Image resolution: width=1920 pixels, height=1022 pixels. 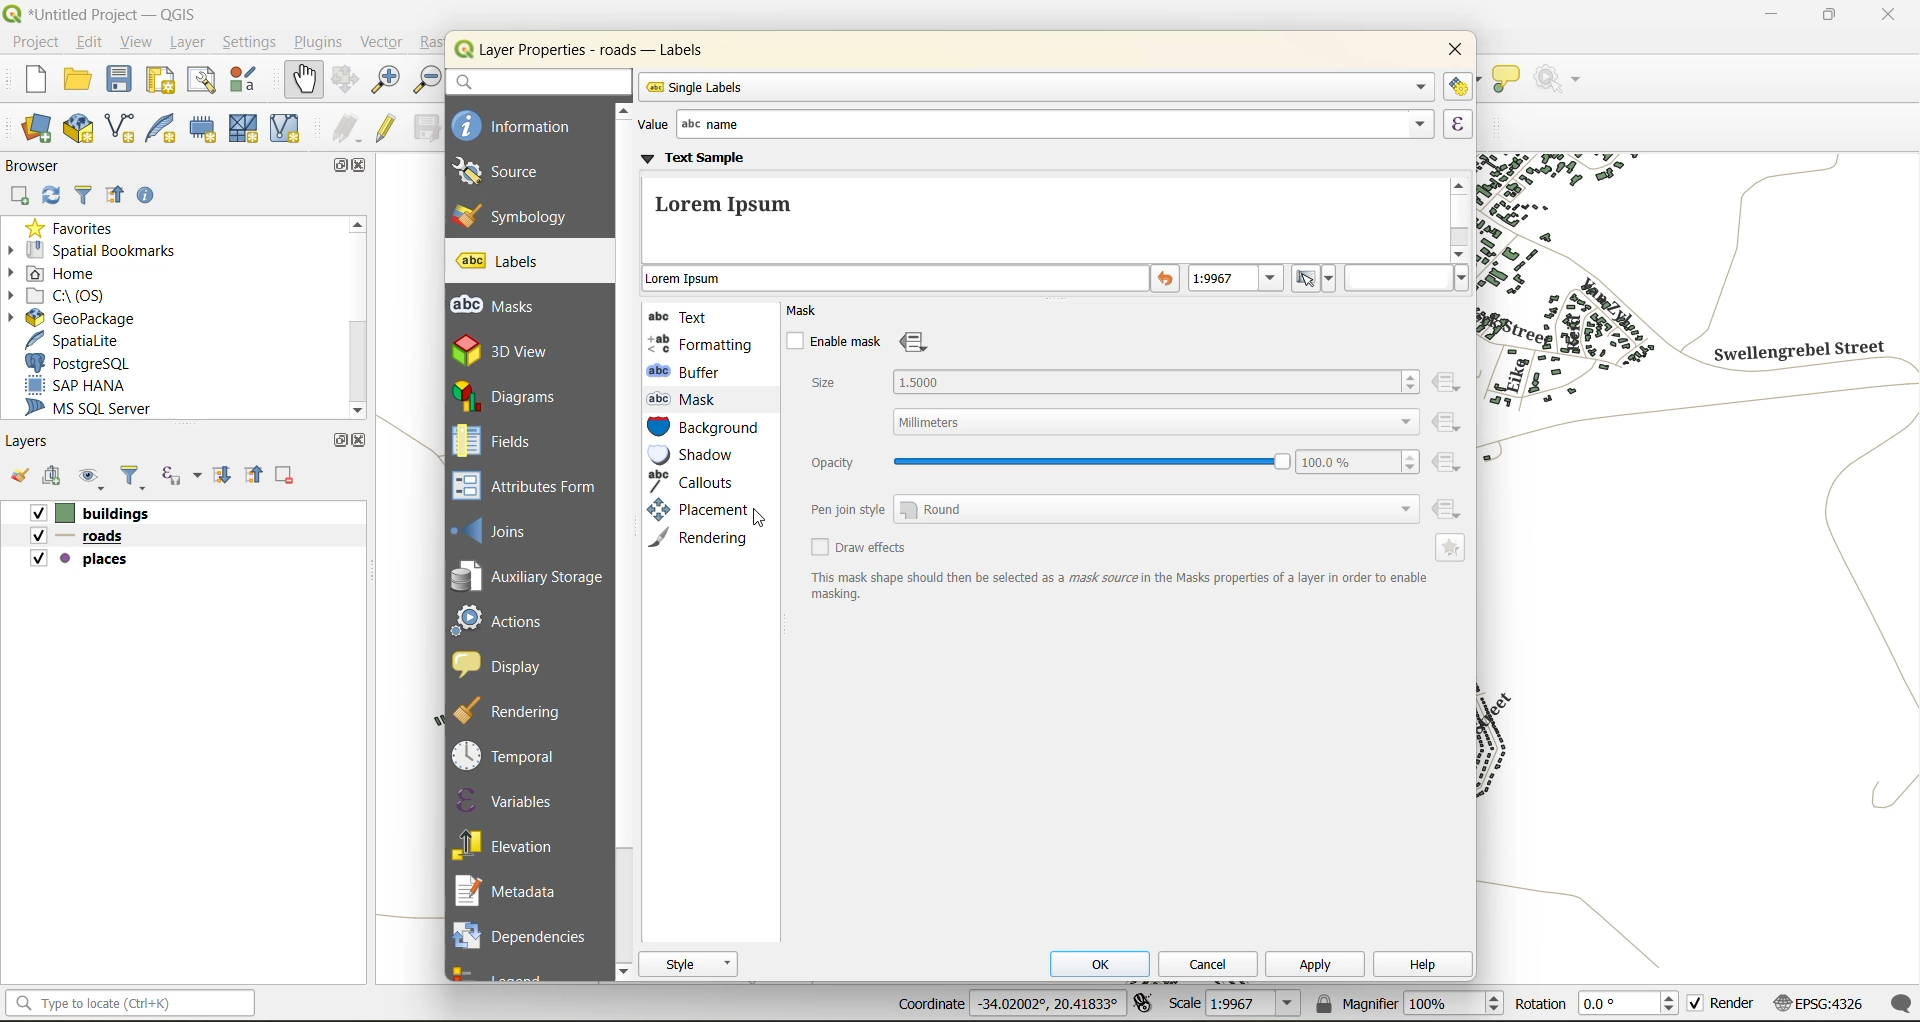 What do you see at coordinates (916, 343) in the screenshot?
I see `data defined override` at bounding box center [916, 343].